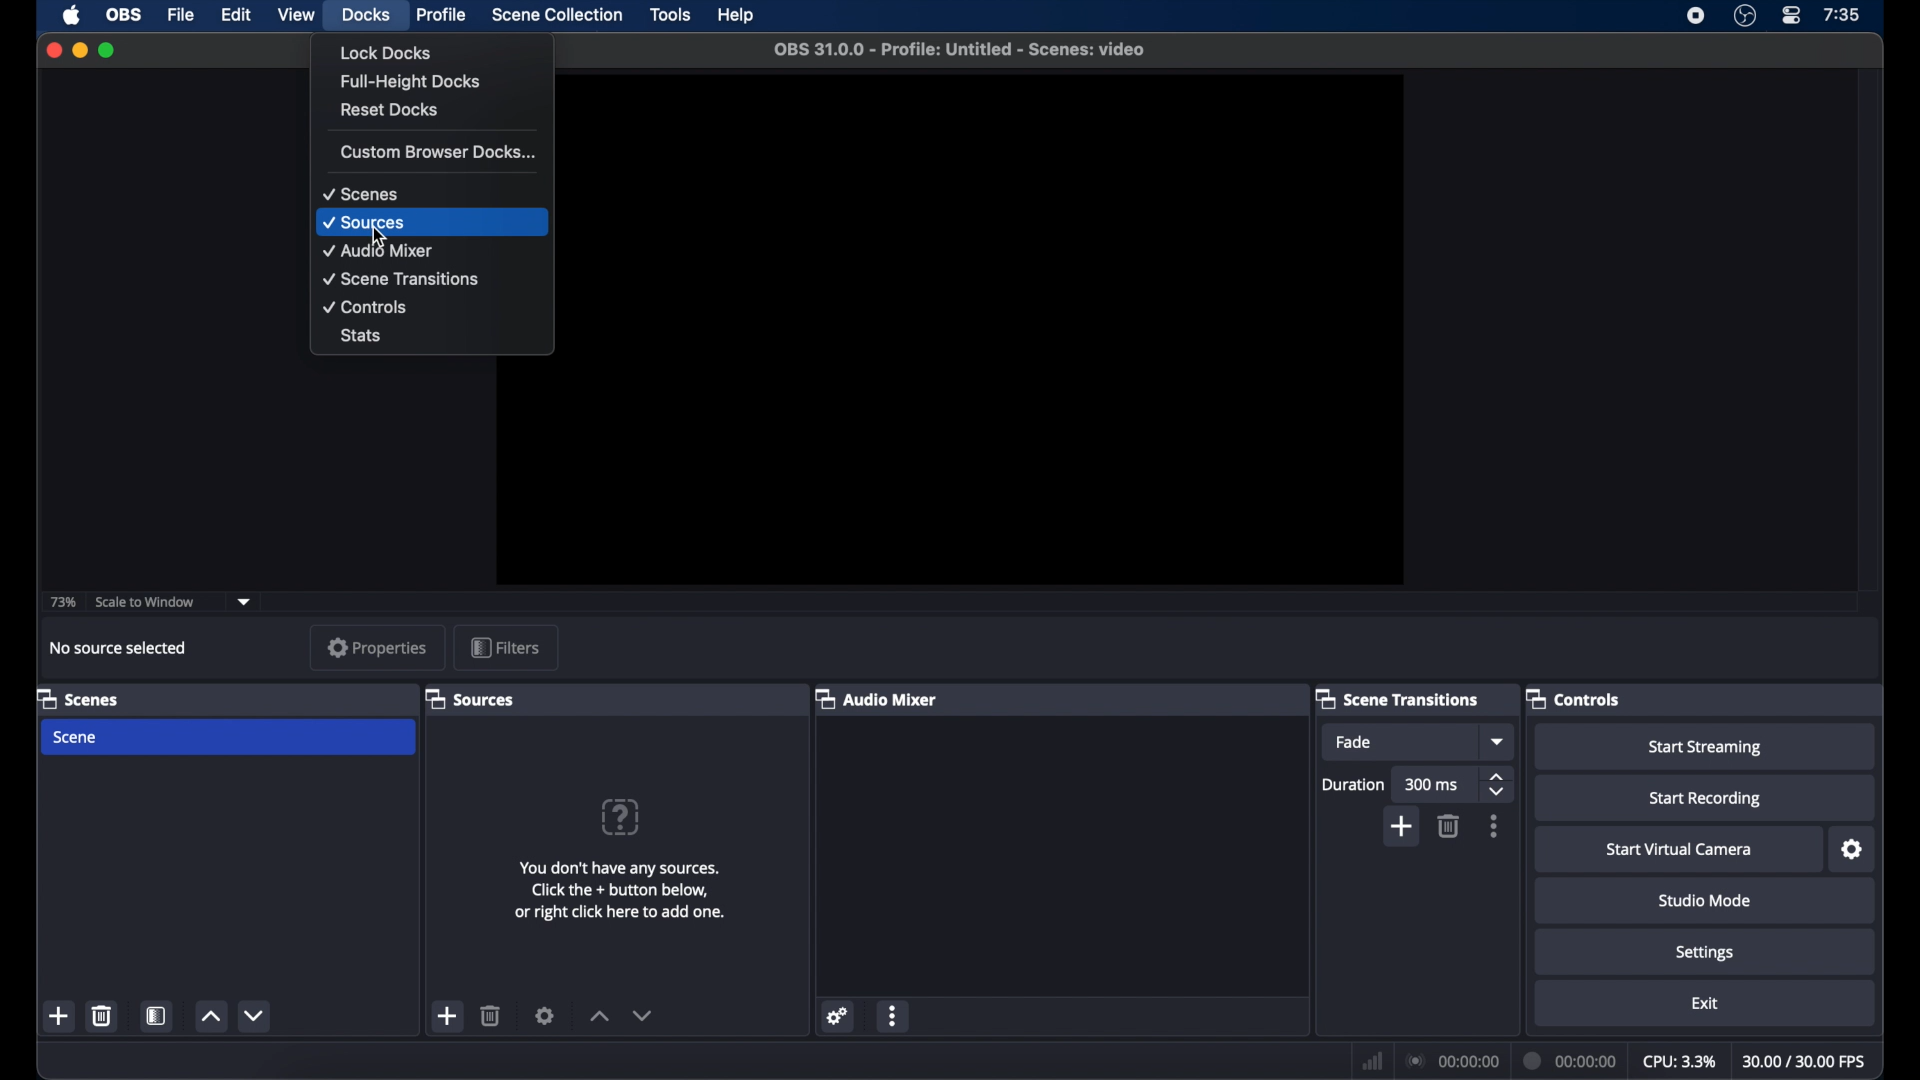 Image resolution: width=1920 pixels, height=1080 pixels. I want to click on add, so click(448, 1015).